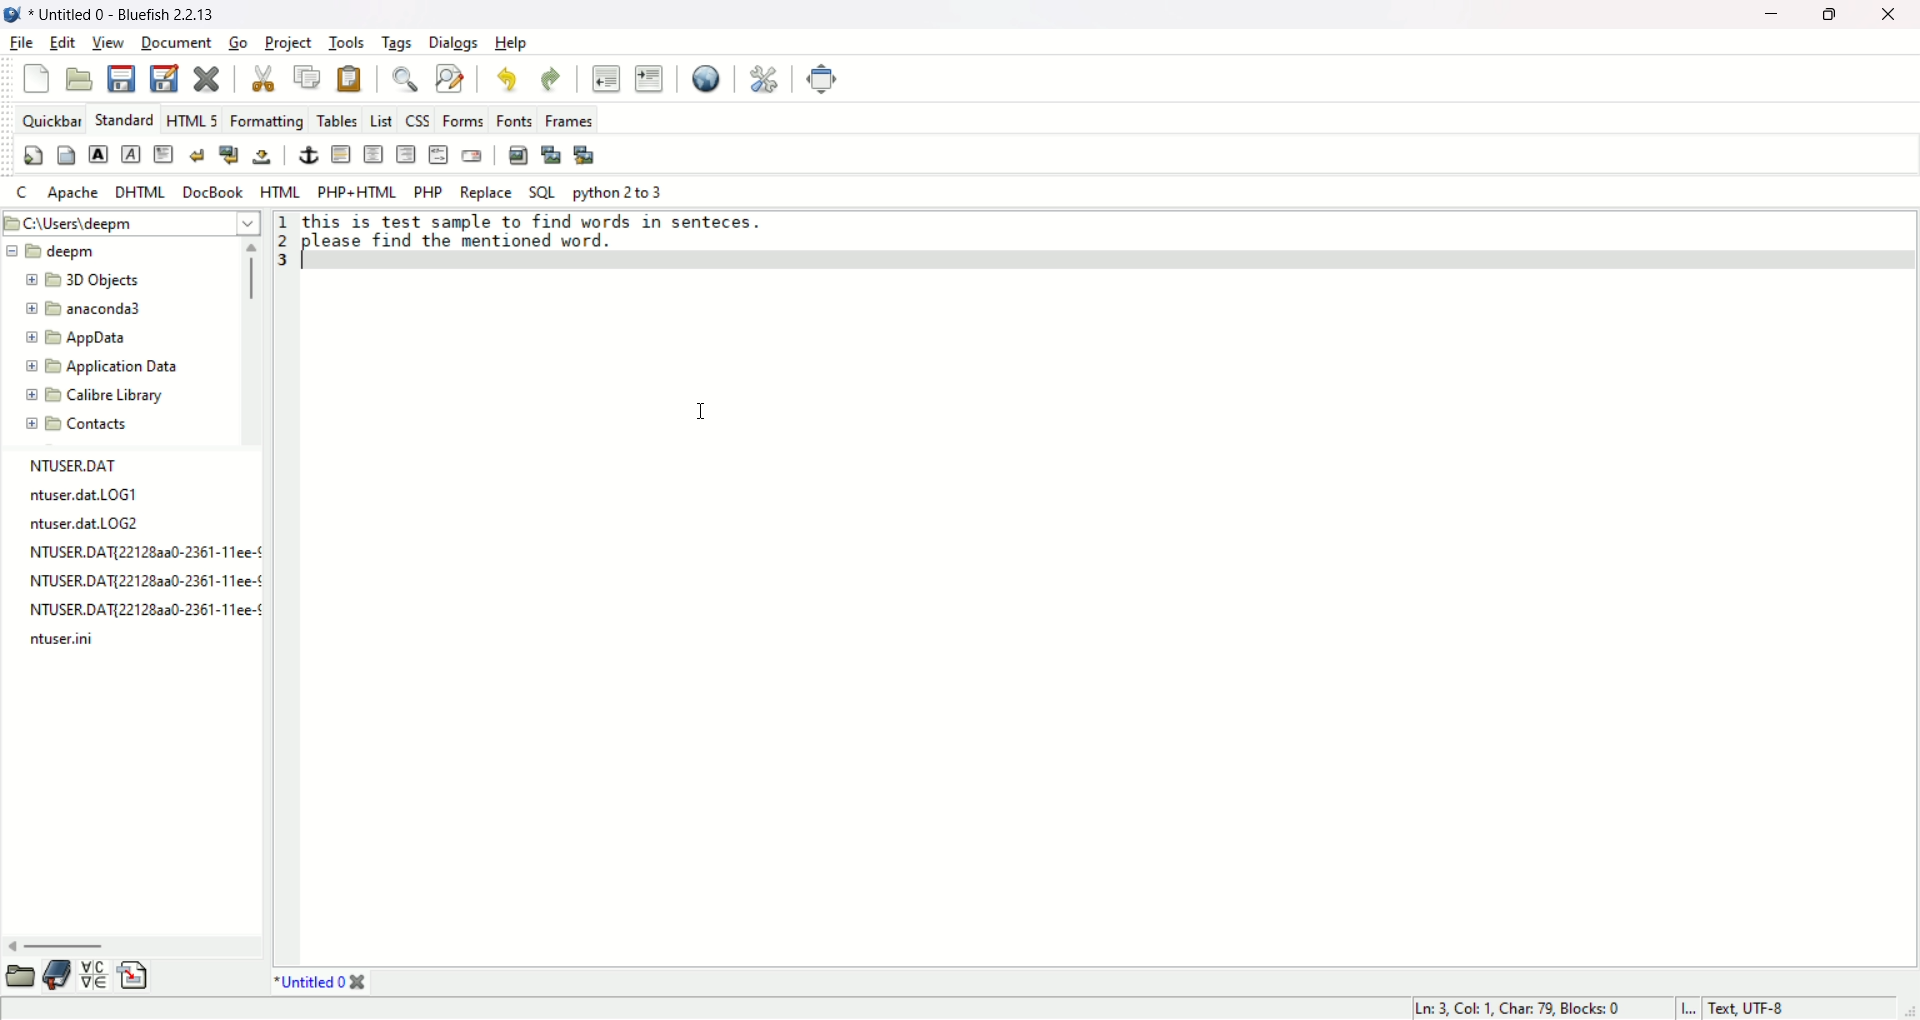  What do you see at coordinates (605, 77) in the screenshot?
I see `unindent` at bounding box center [605, 77].